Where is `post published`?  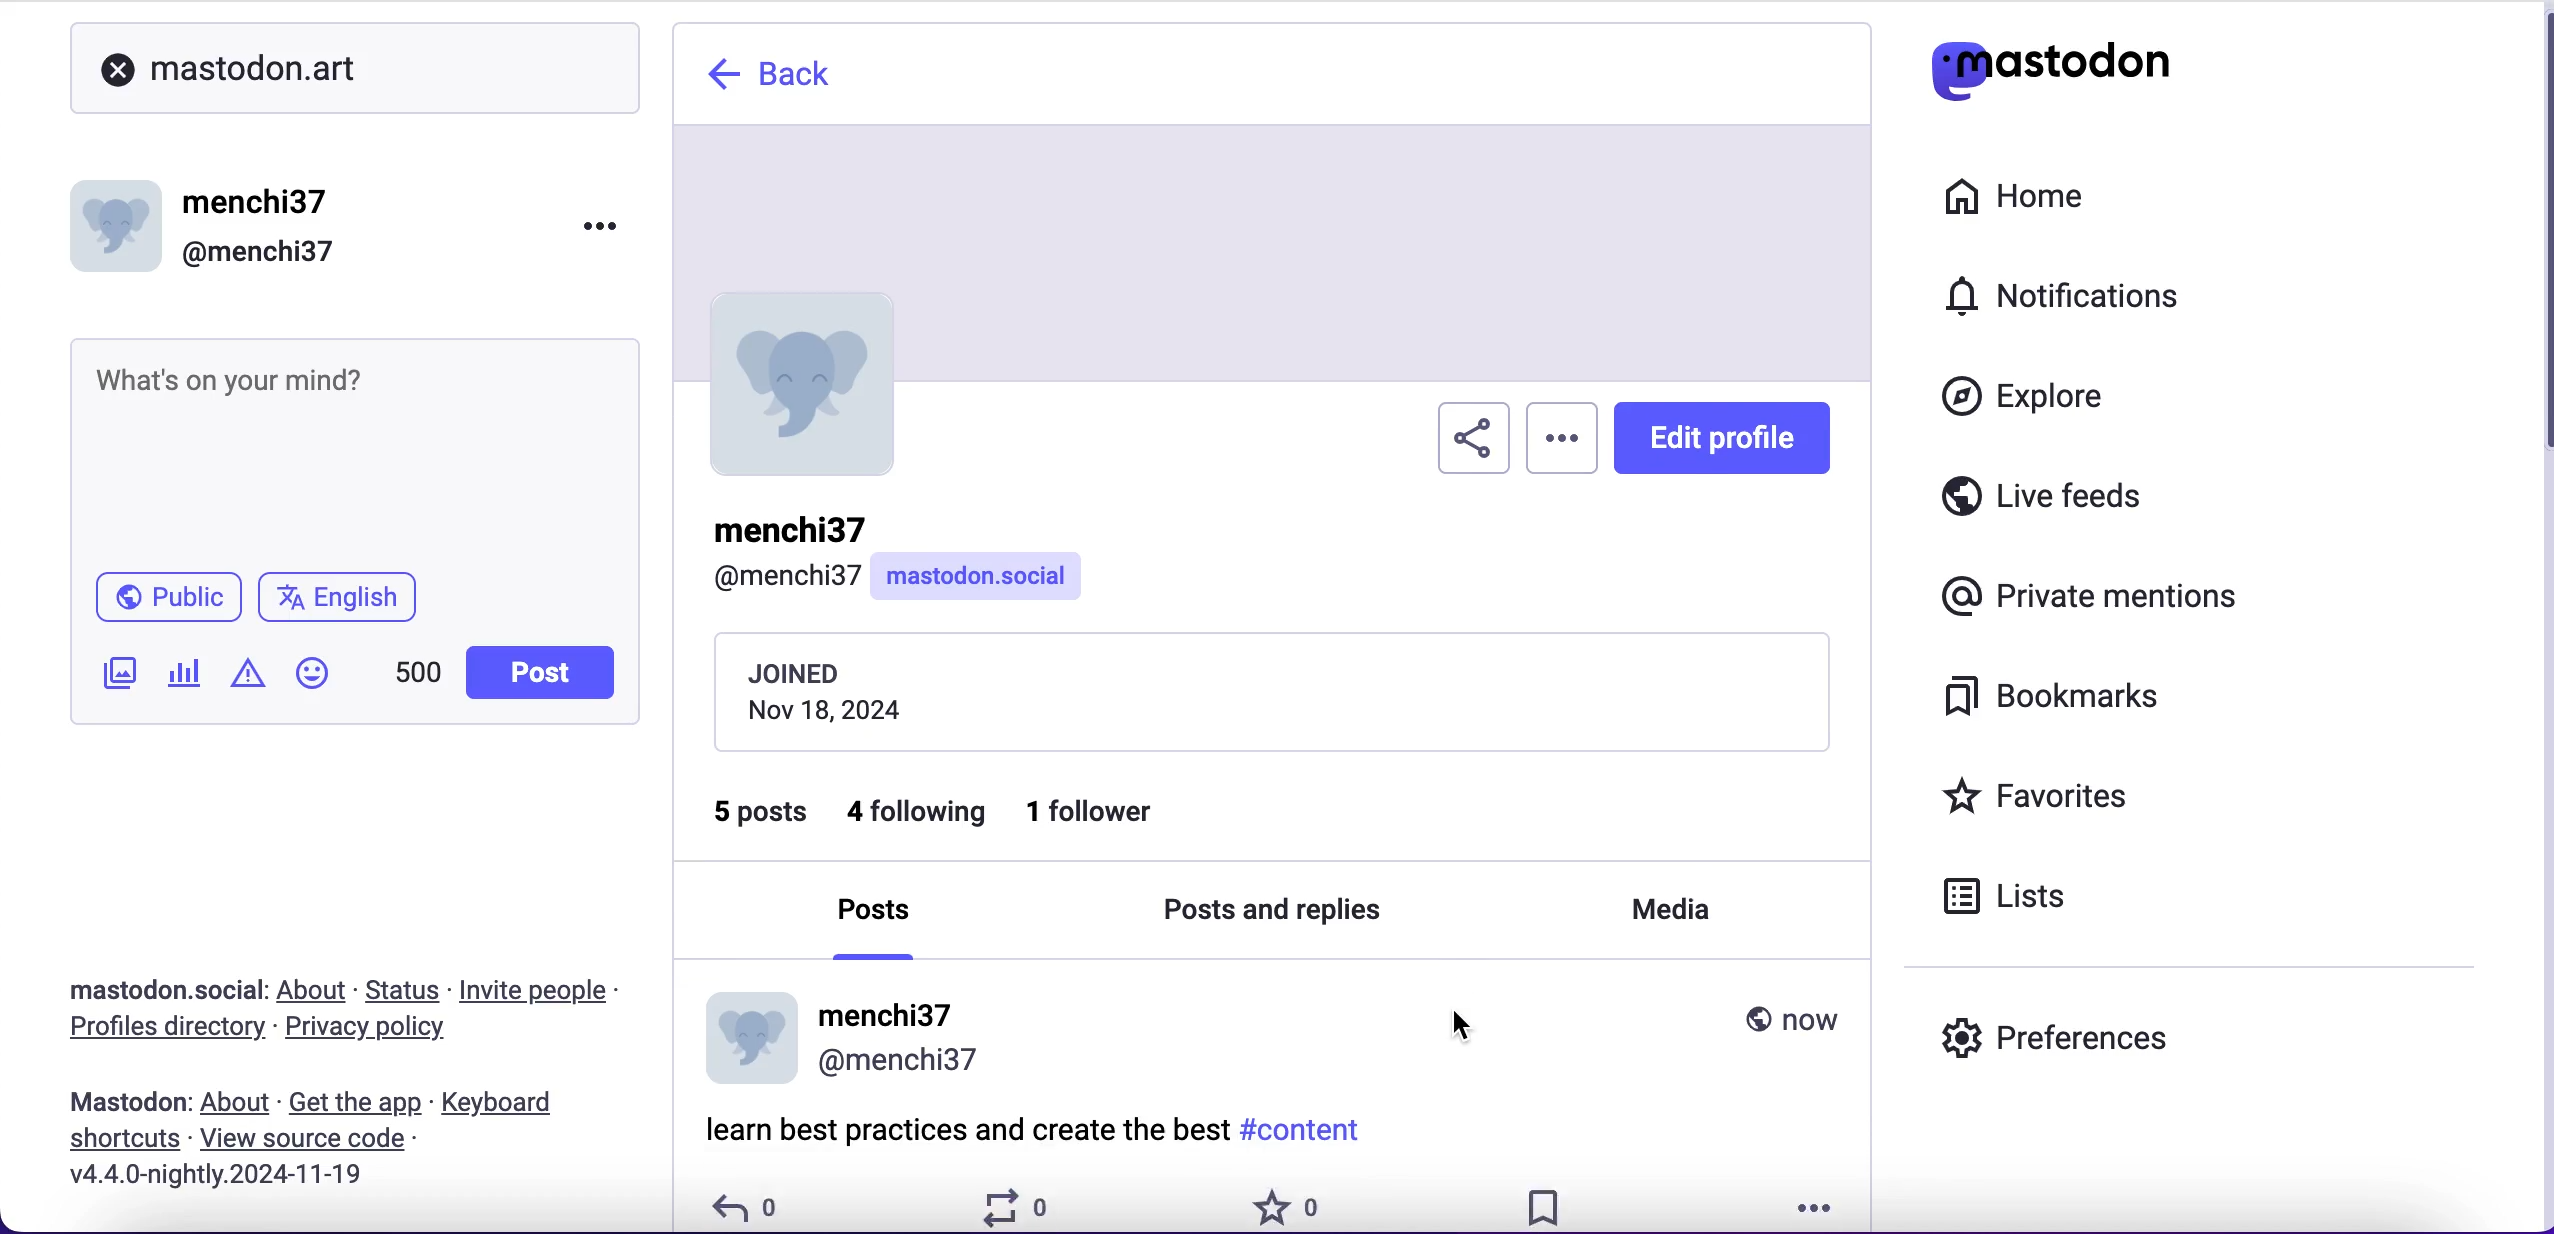 post published is located at coordinates (123, 1098).